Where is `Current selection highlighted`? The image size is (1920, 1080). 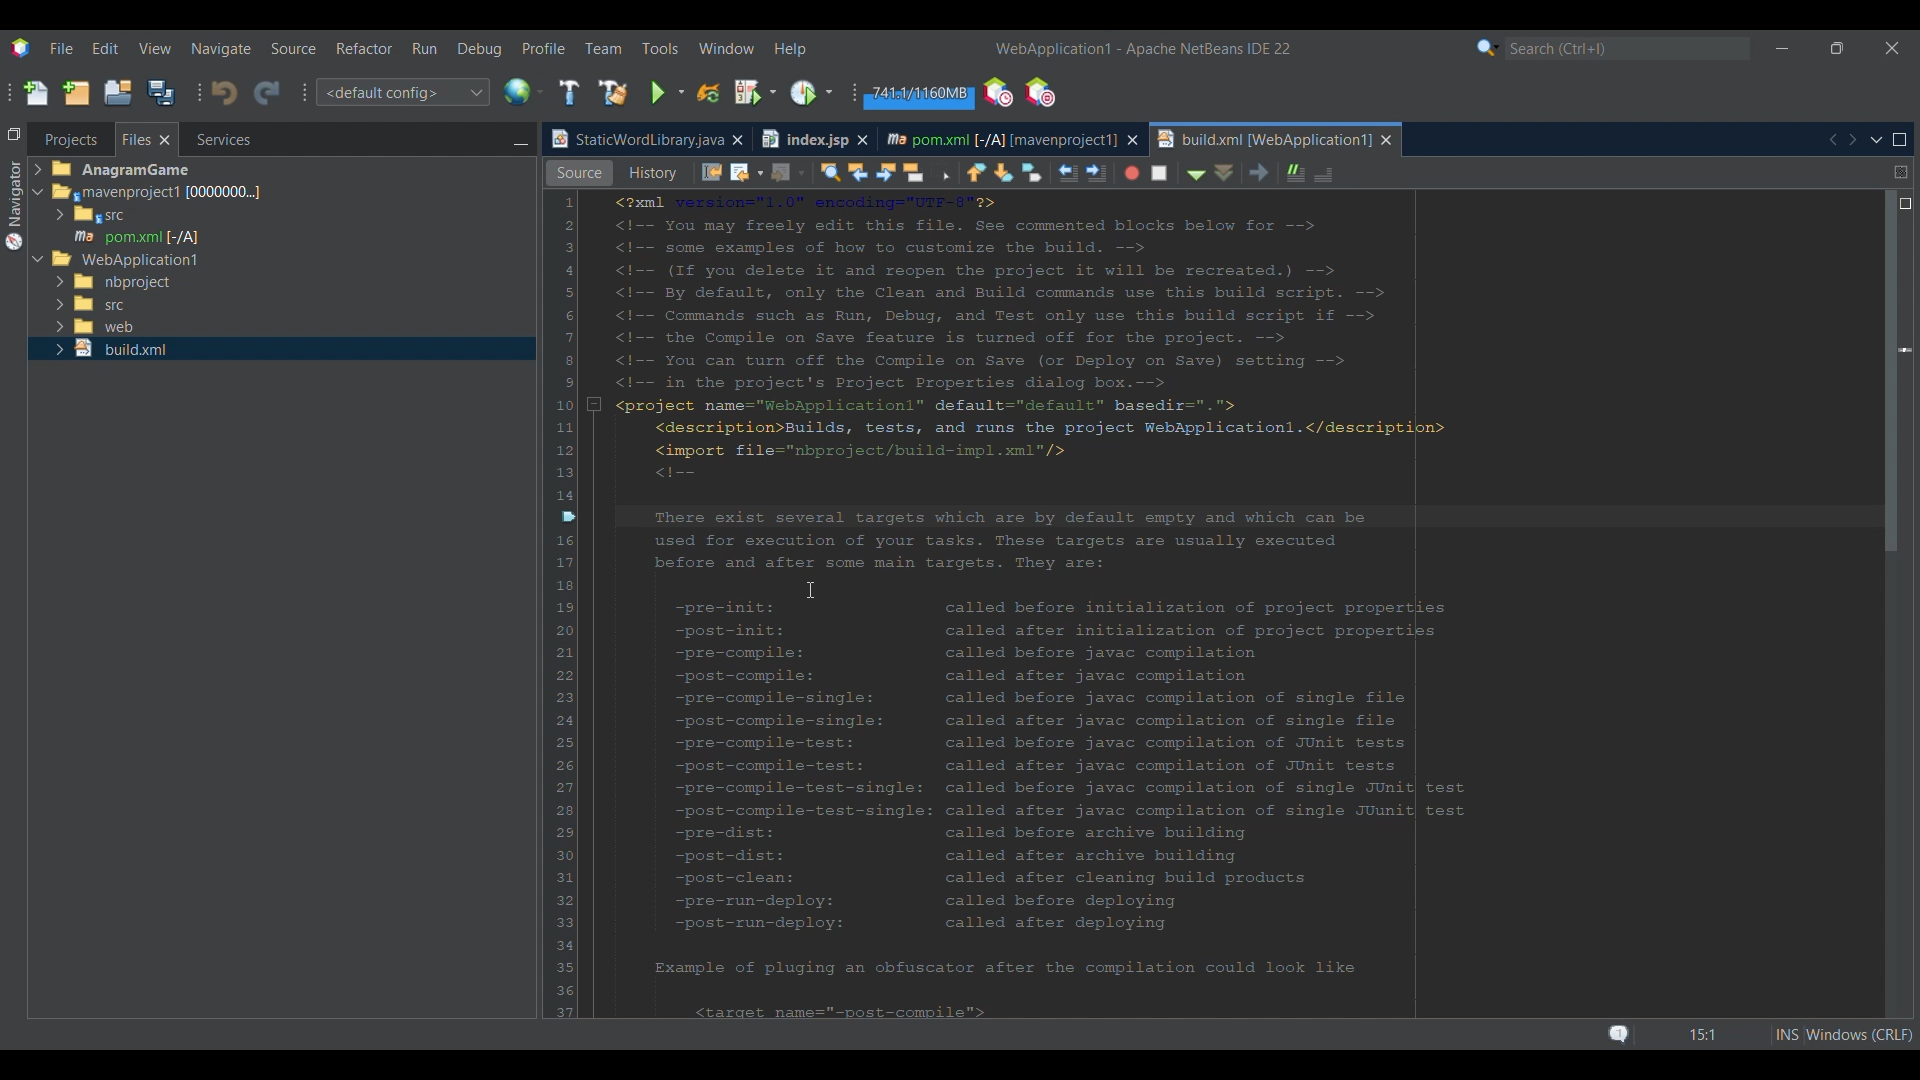 Current selection highlighted is located at coordinates (147, 139).